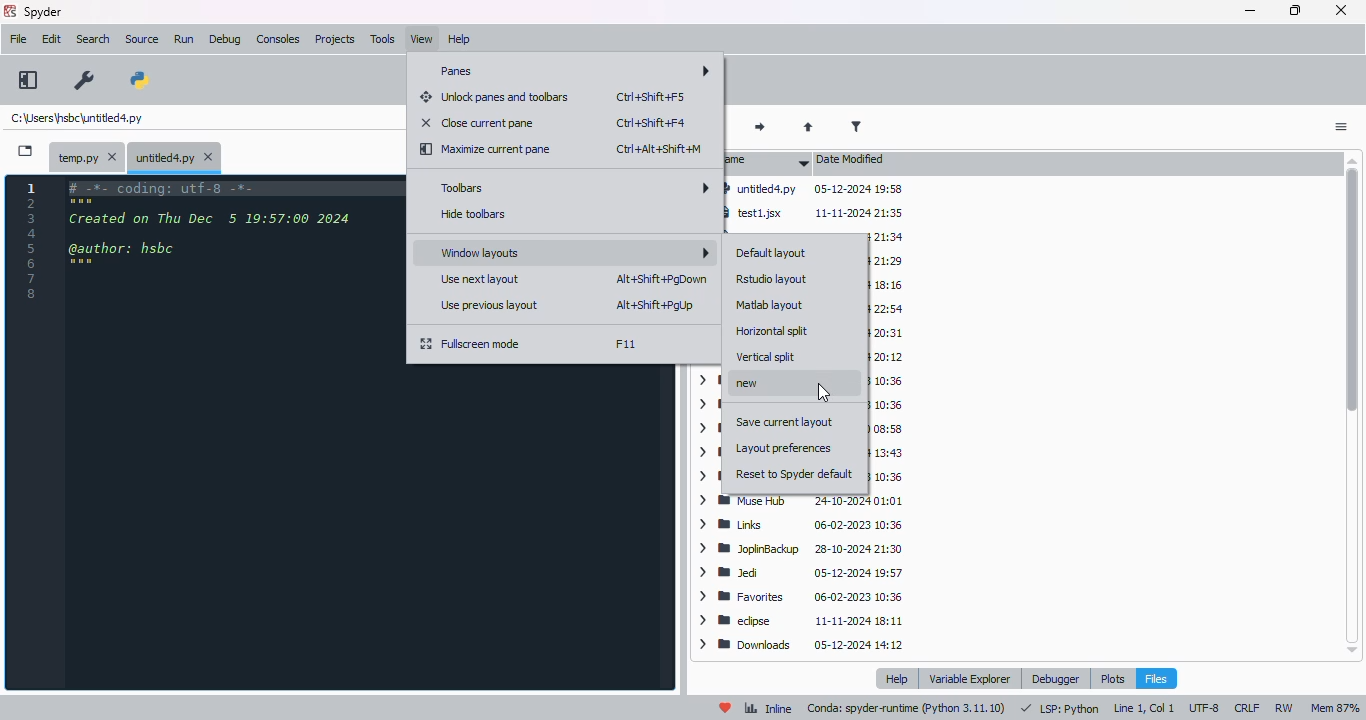 The height and width of the screenshot is (720, 1366). Describe the element at coordinates (52, 39) in the screenshot. I see `edit` at that location.